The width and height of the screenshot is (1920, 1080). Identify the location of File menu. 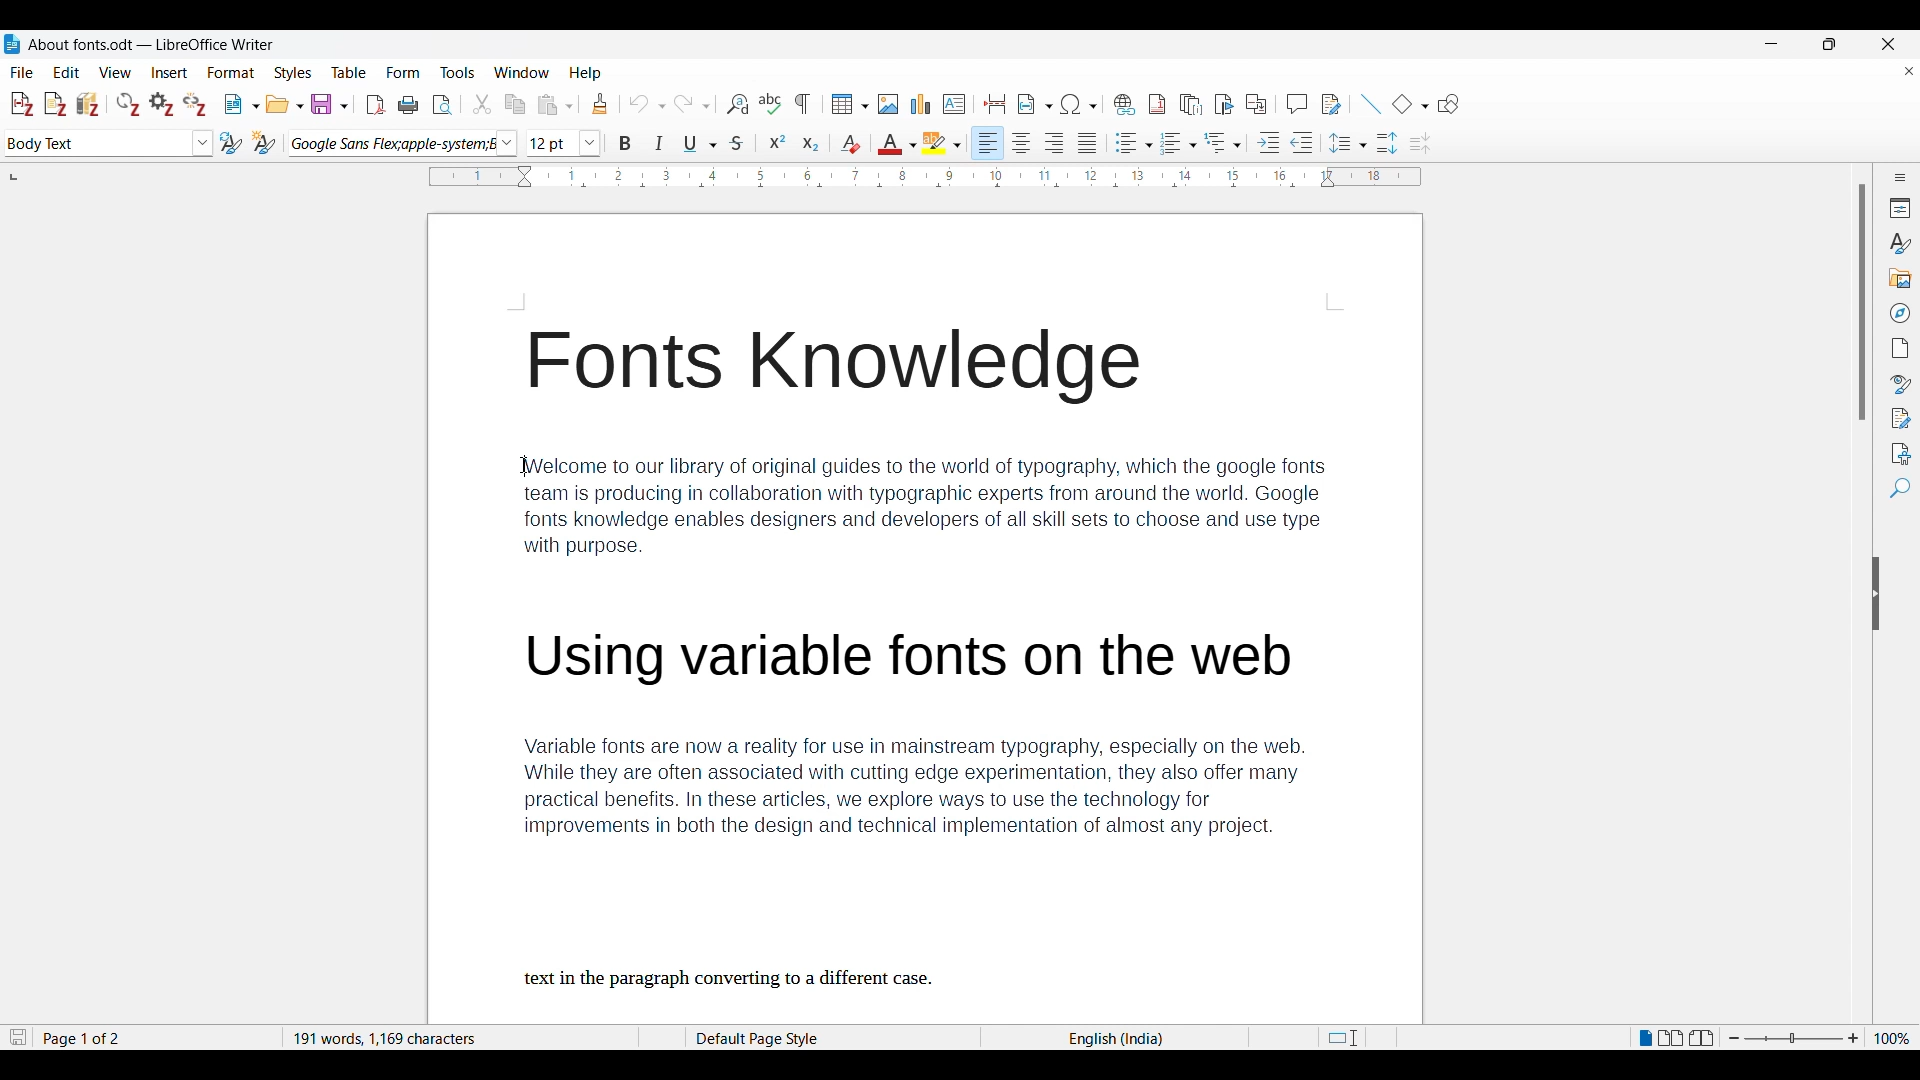
(21, 73).